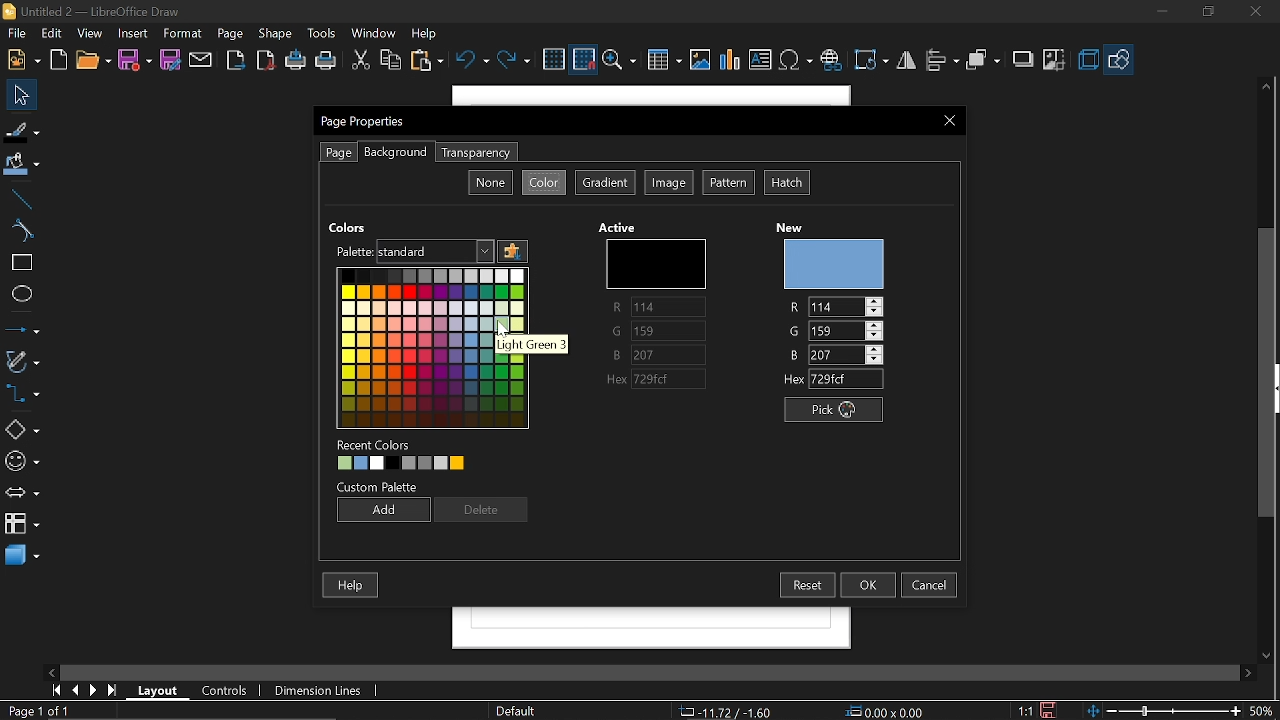 This screenshot has height=720, width=1280. What do you see at coordinates (94, 690) in the screenshot?
I see `Next page` at bounding box center [94, 690].